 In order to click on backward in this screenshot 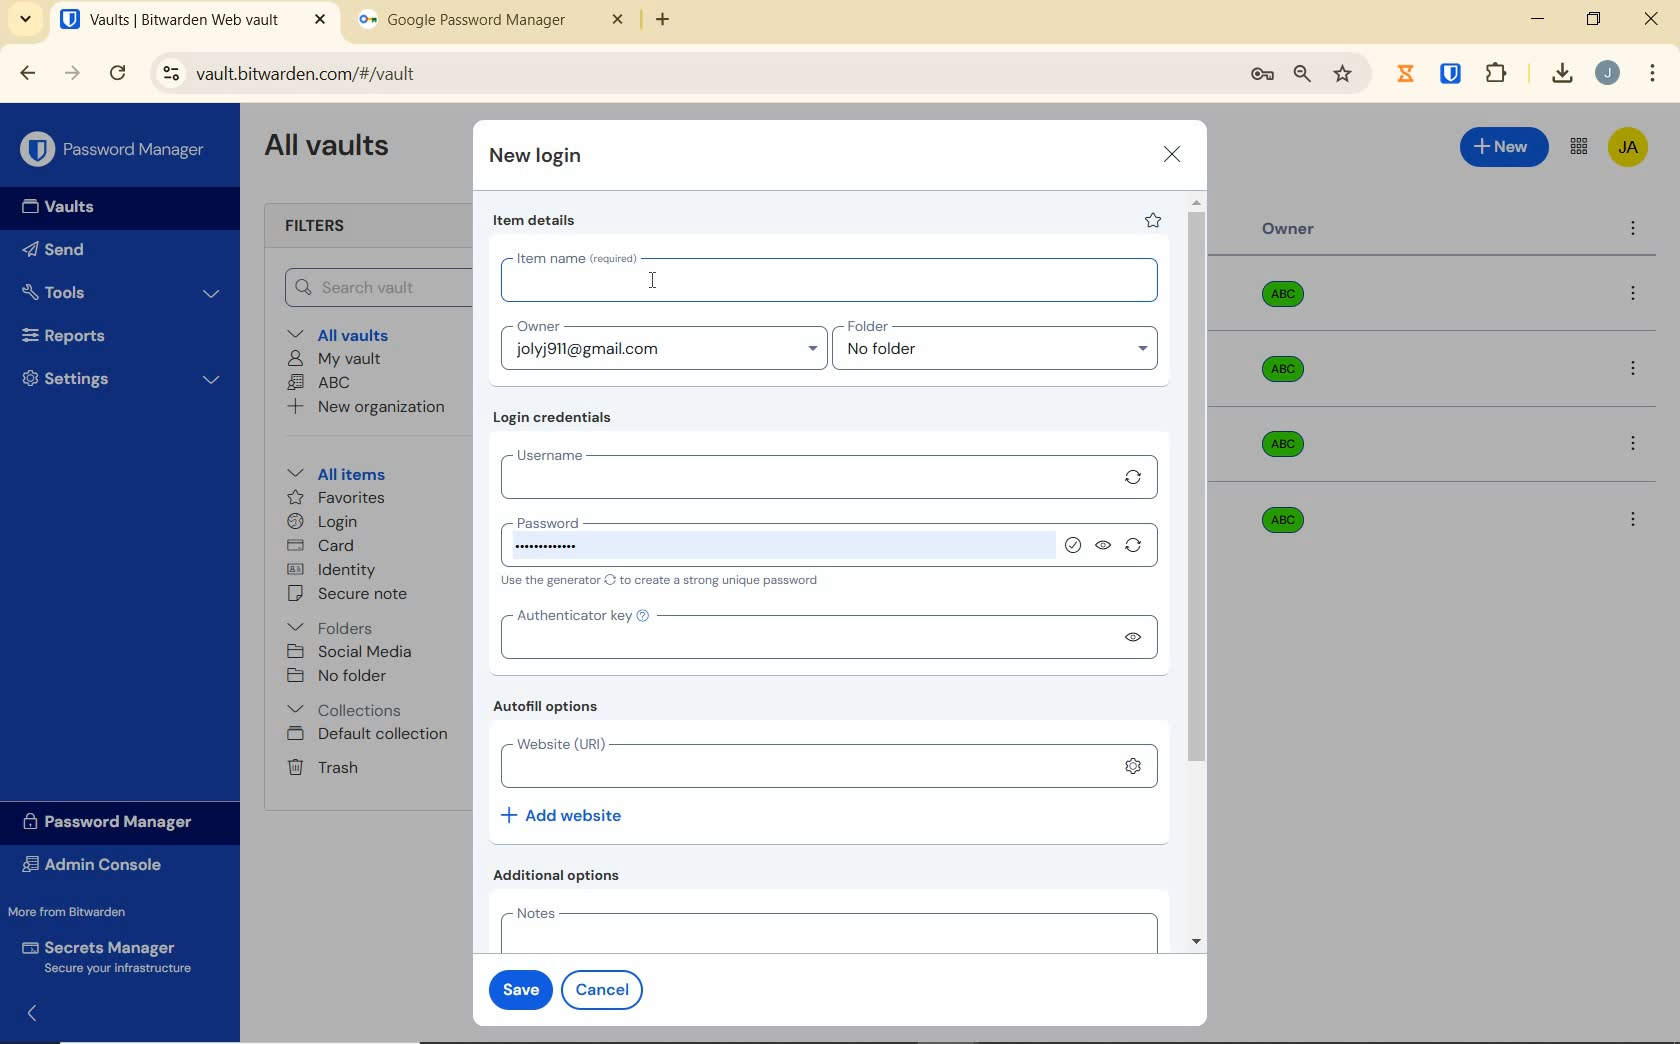, I will do `click(26, 73)`.